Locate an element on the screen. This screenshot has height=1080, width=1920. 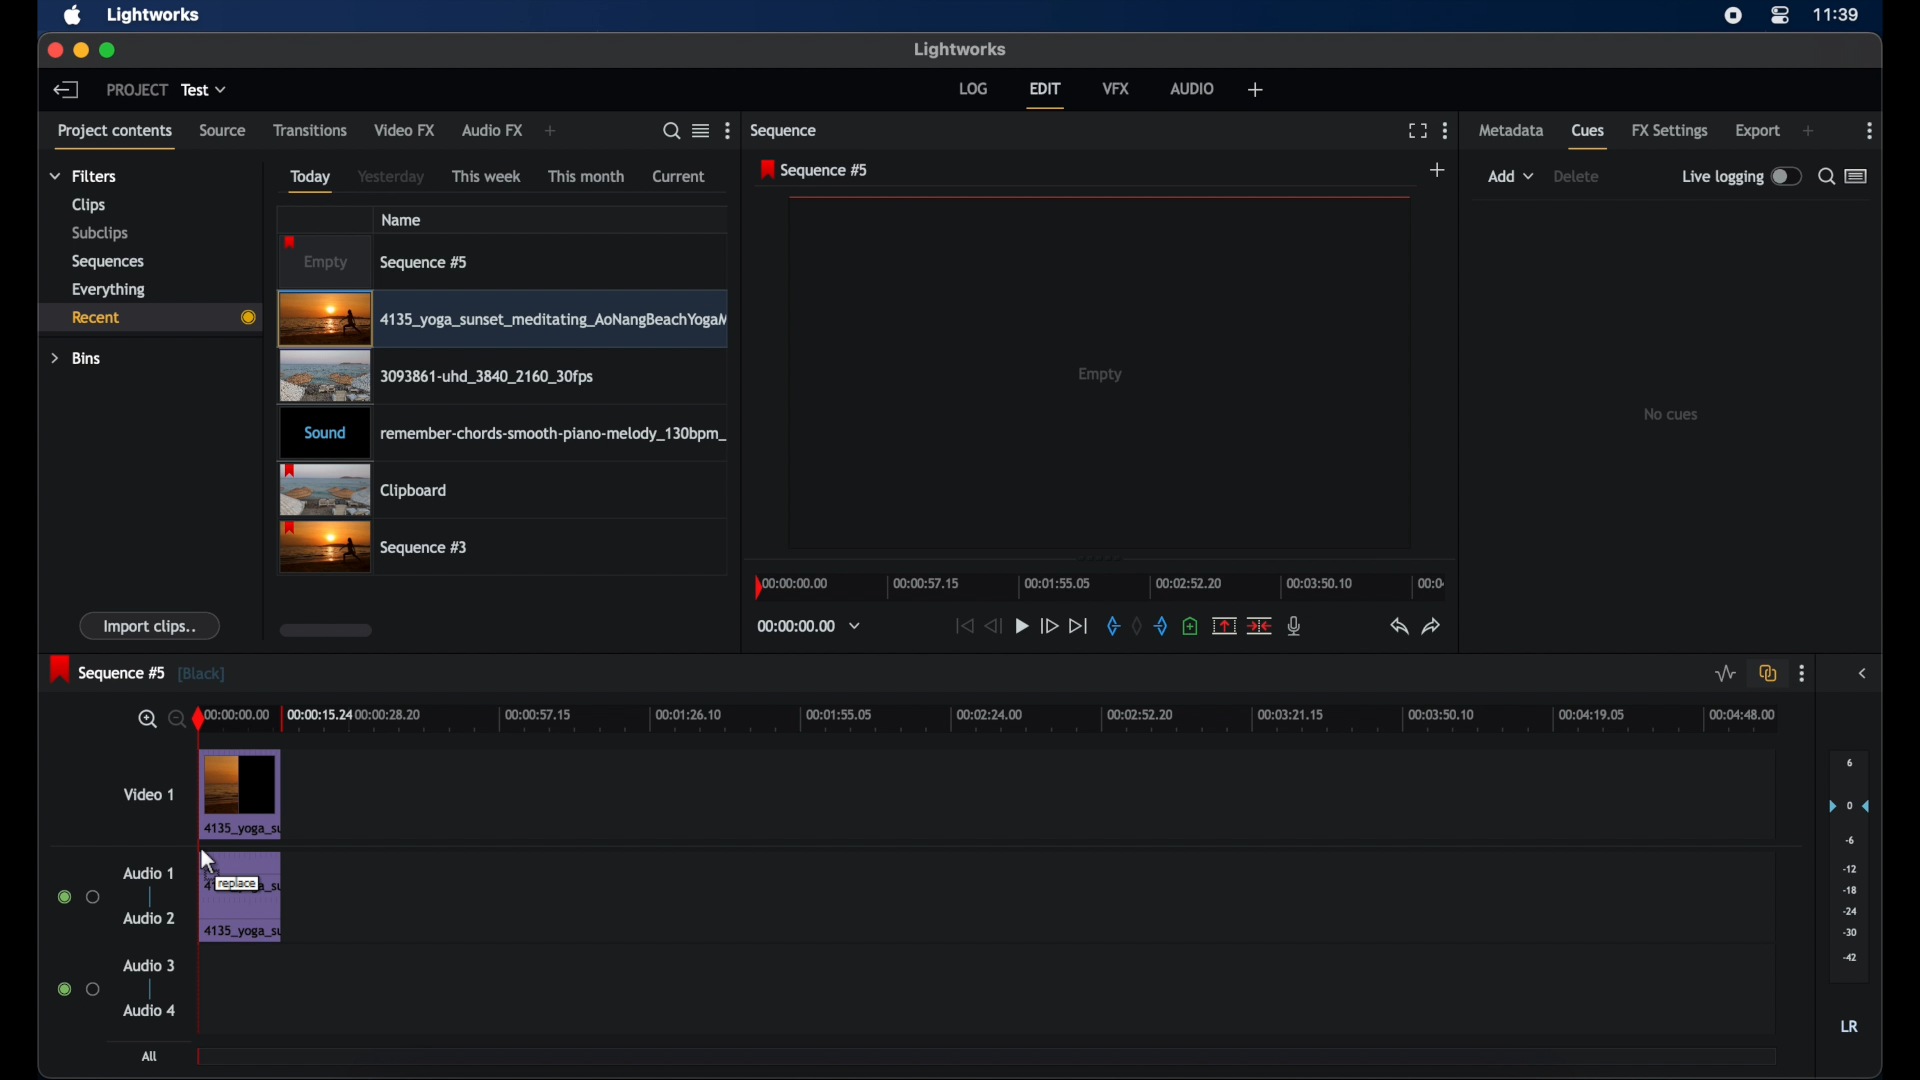
LR is located at coordinates (1849, 1026).